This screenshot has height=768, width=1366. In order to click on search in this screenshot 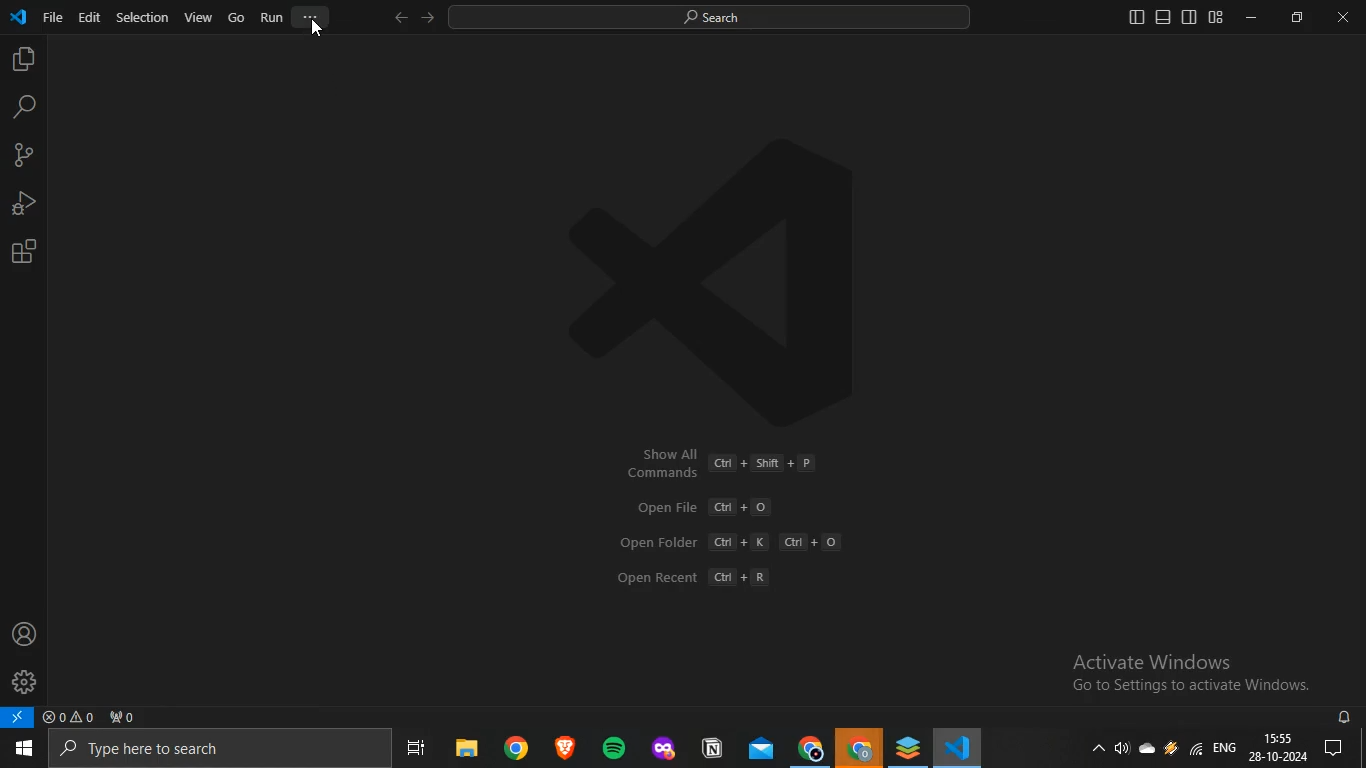, I will do `click(24, 107)`.